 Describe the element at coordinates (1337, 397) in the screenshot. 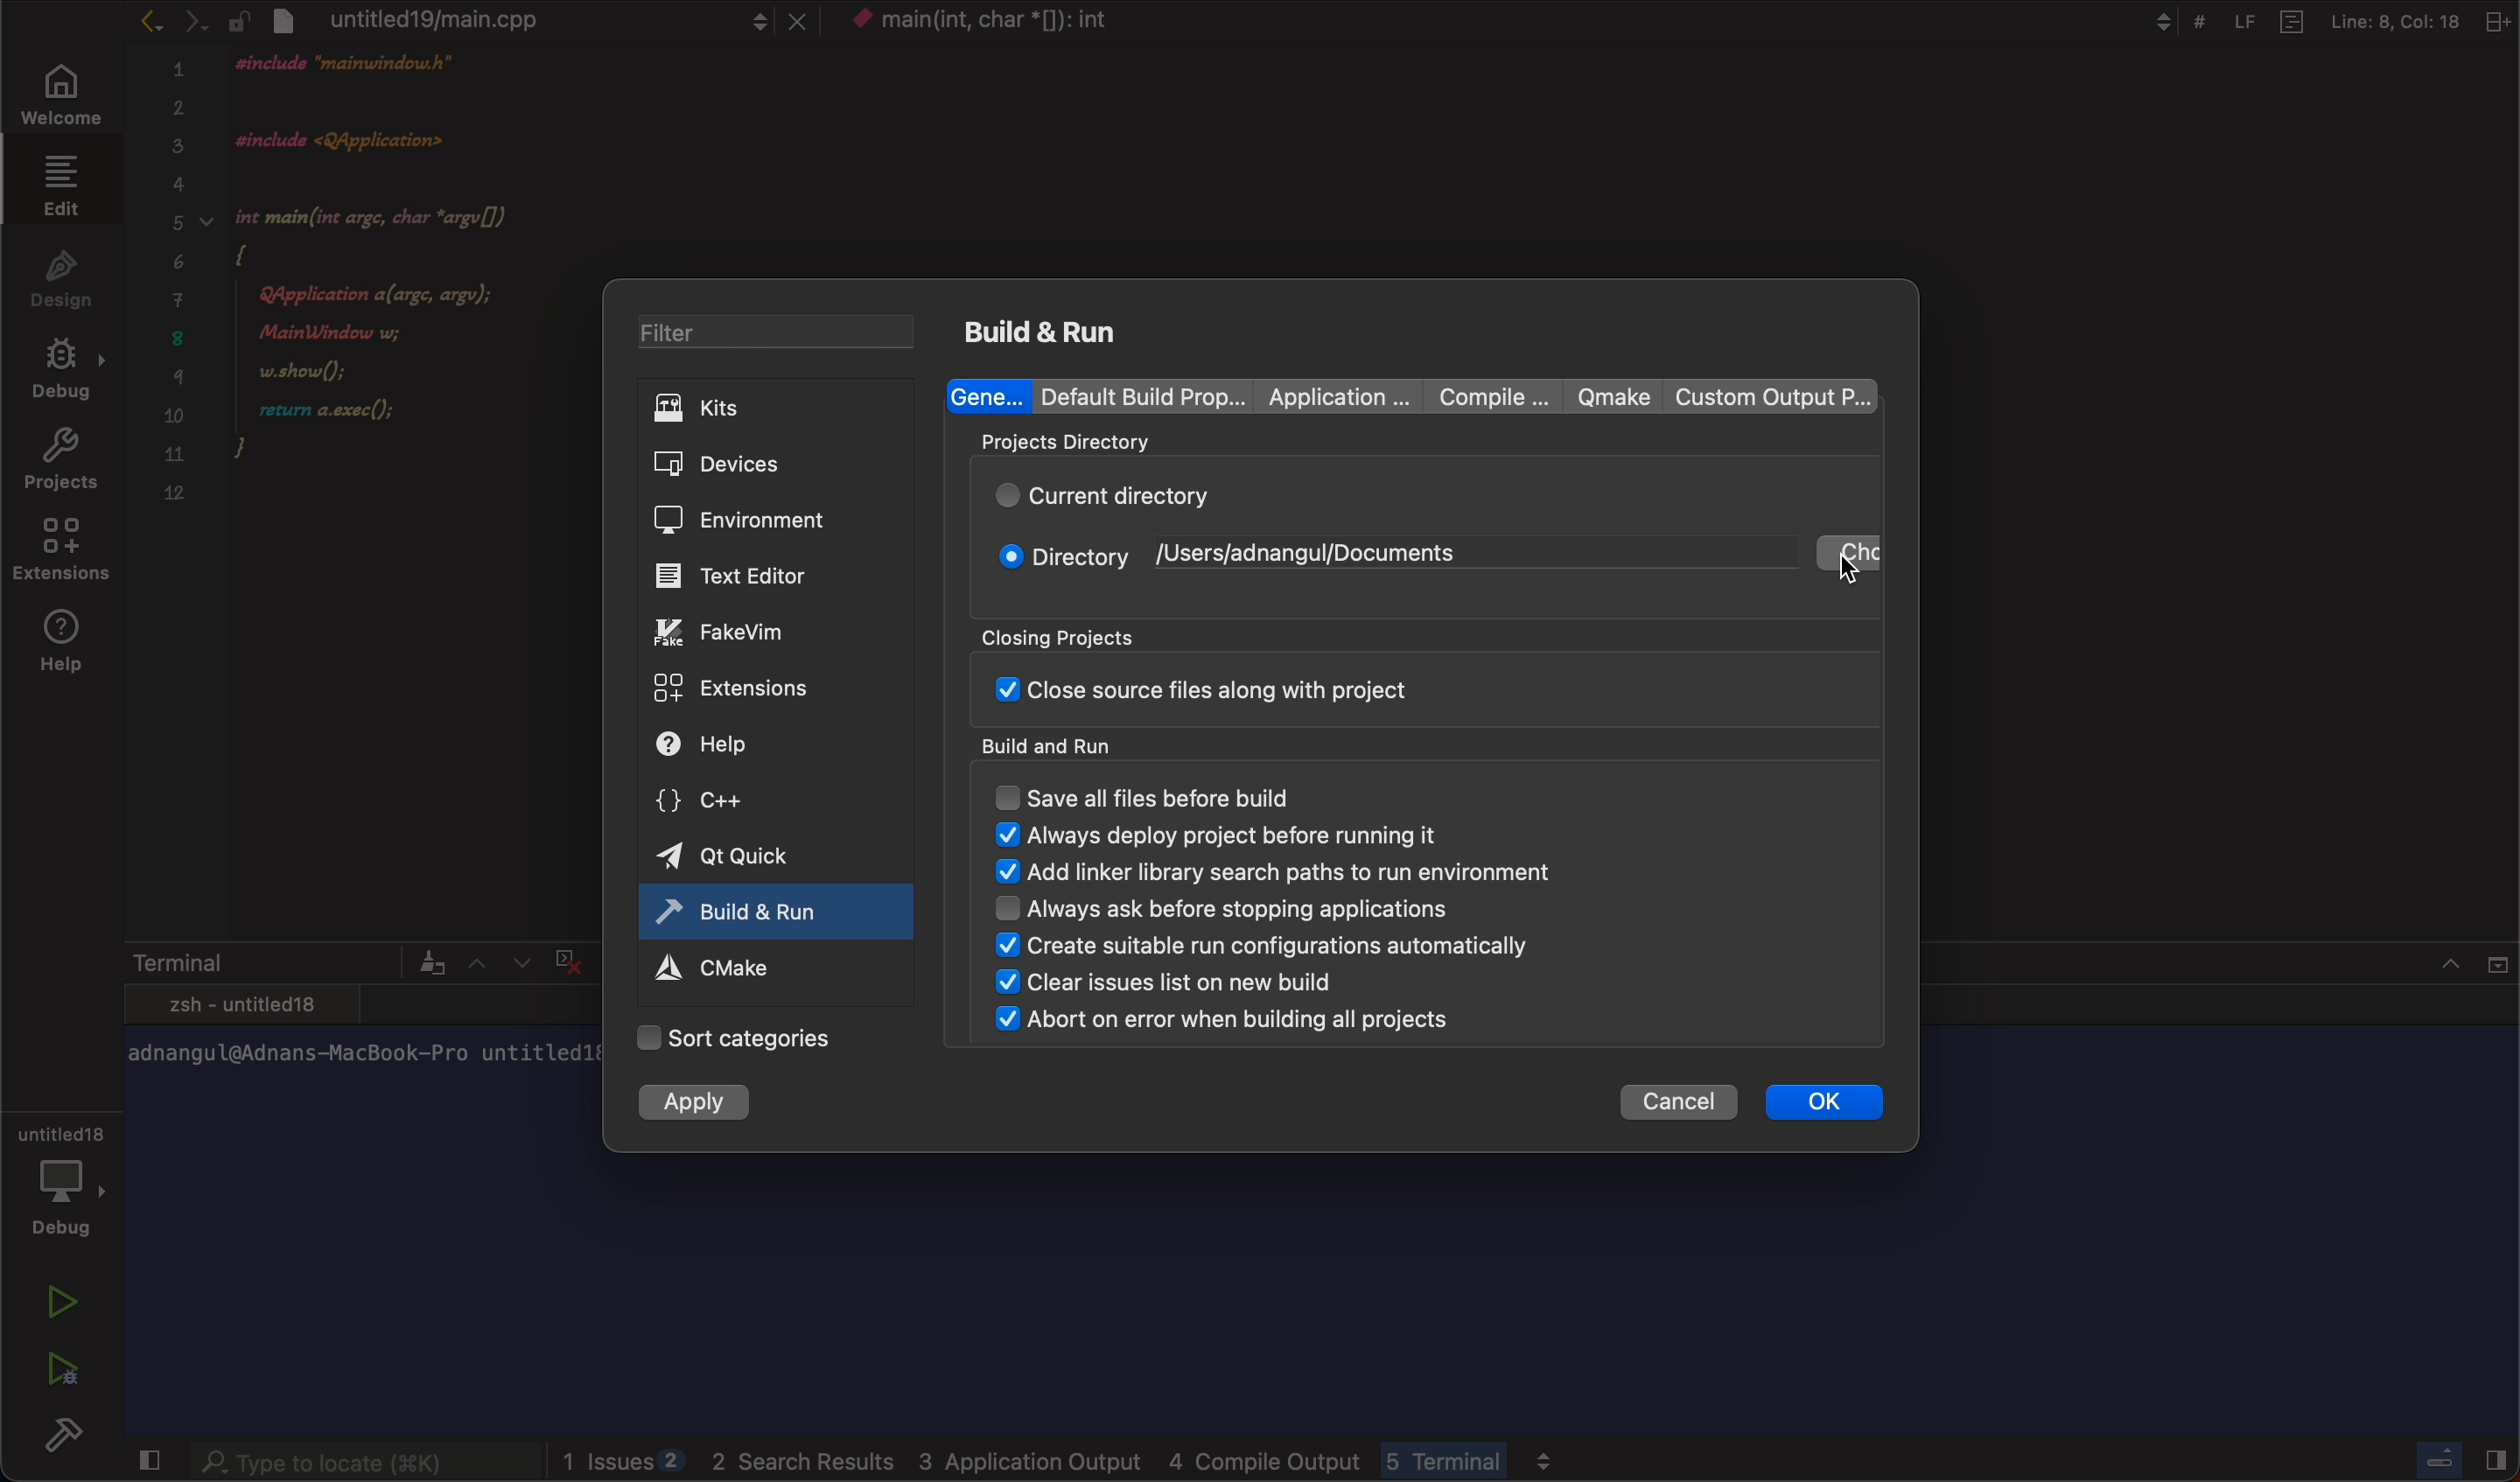

I see `Application ` at that location.